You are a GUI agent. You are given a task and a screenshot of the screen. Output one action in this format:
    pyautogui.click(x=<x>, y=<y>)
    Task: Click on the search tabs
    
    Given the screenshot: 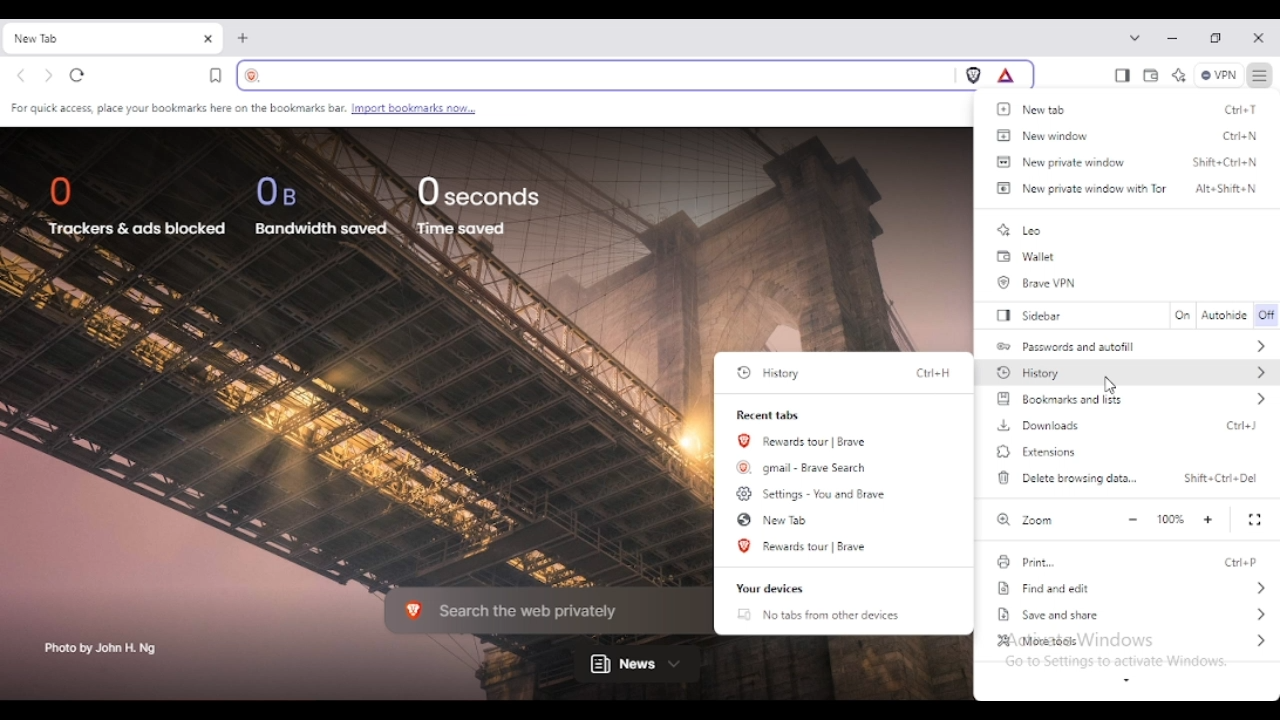 What is the action you would take?
    pyautogui.click(x=1135, y=37)
    